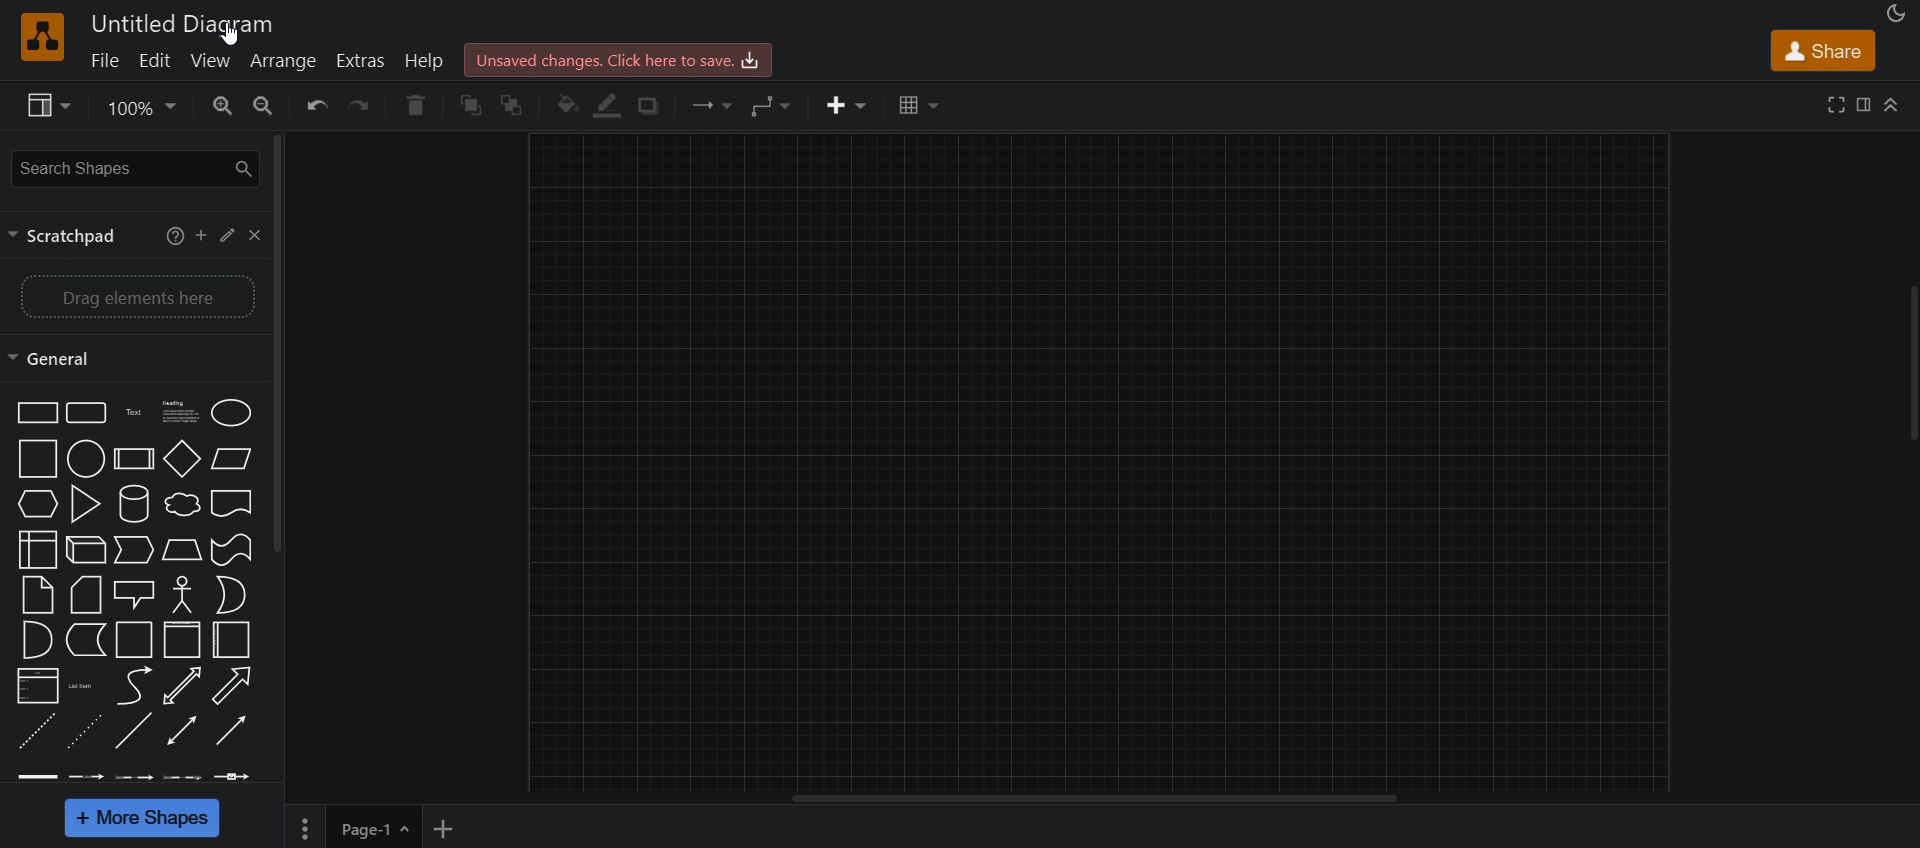 The height and width of the screenshot is (848, 1920). What do you see at coordinates (424, 62) in the screenshot?
I see `help` at bounding box center [424, 62].